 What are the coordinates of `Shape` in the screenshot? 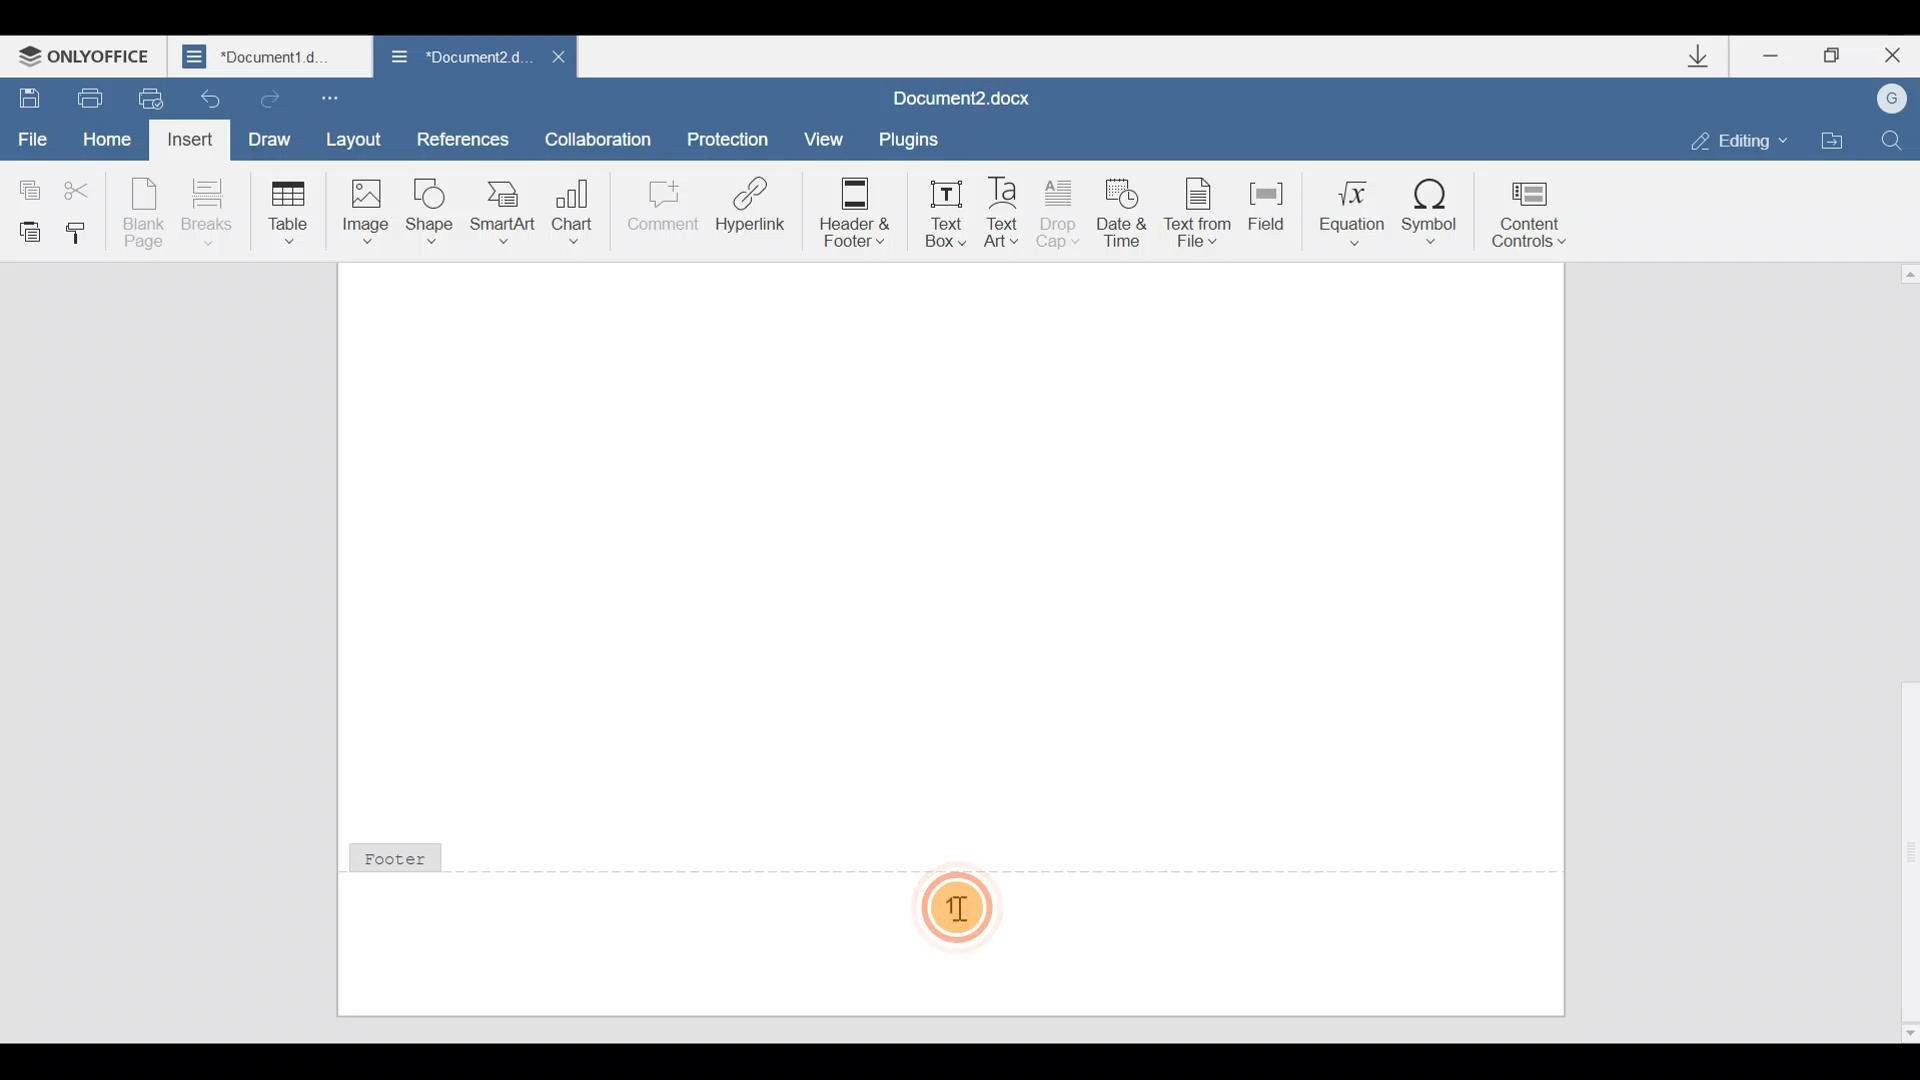 It's located at (432, 209).